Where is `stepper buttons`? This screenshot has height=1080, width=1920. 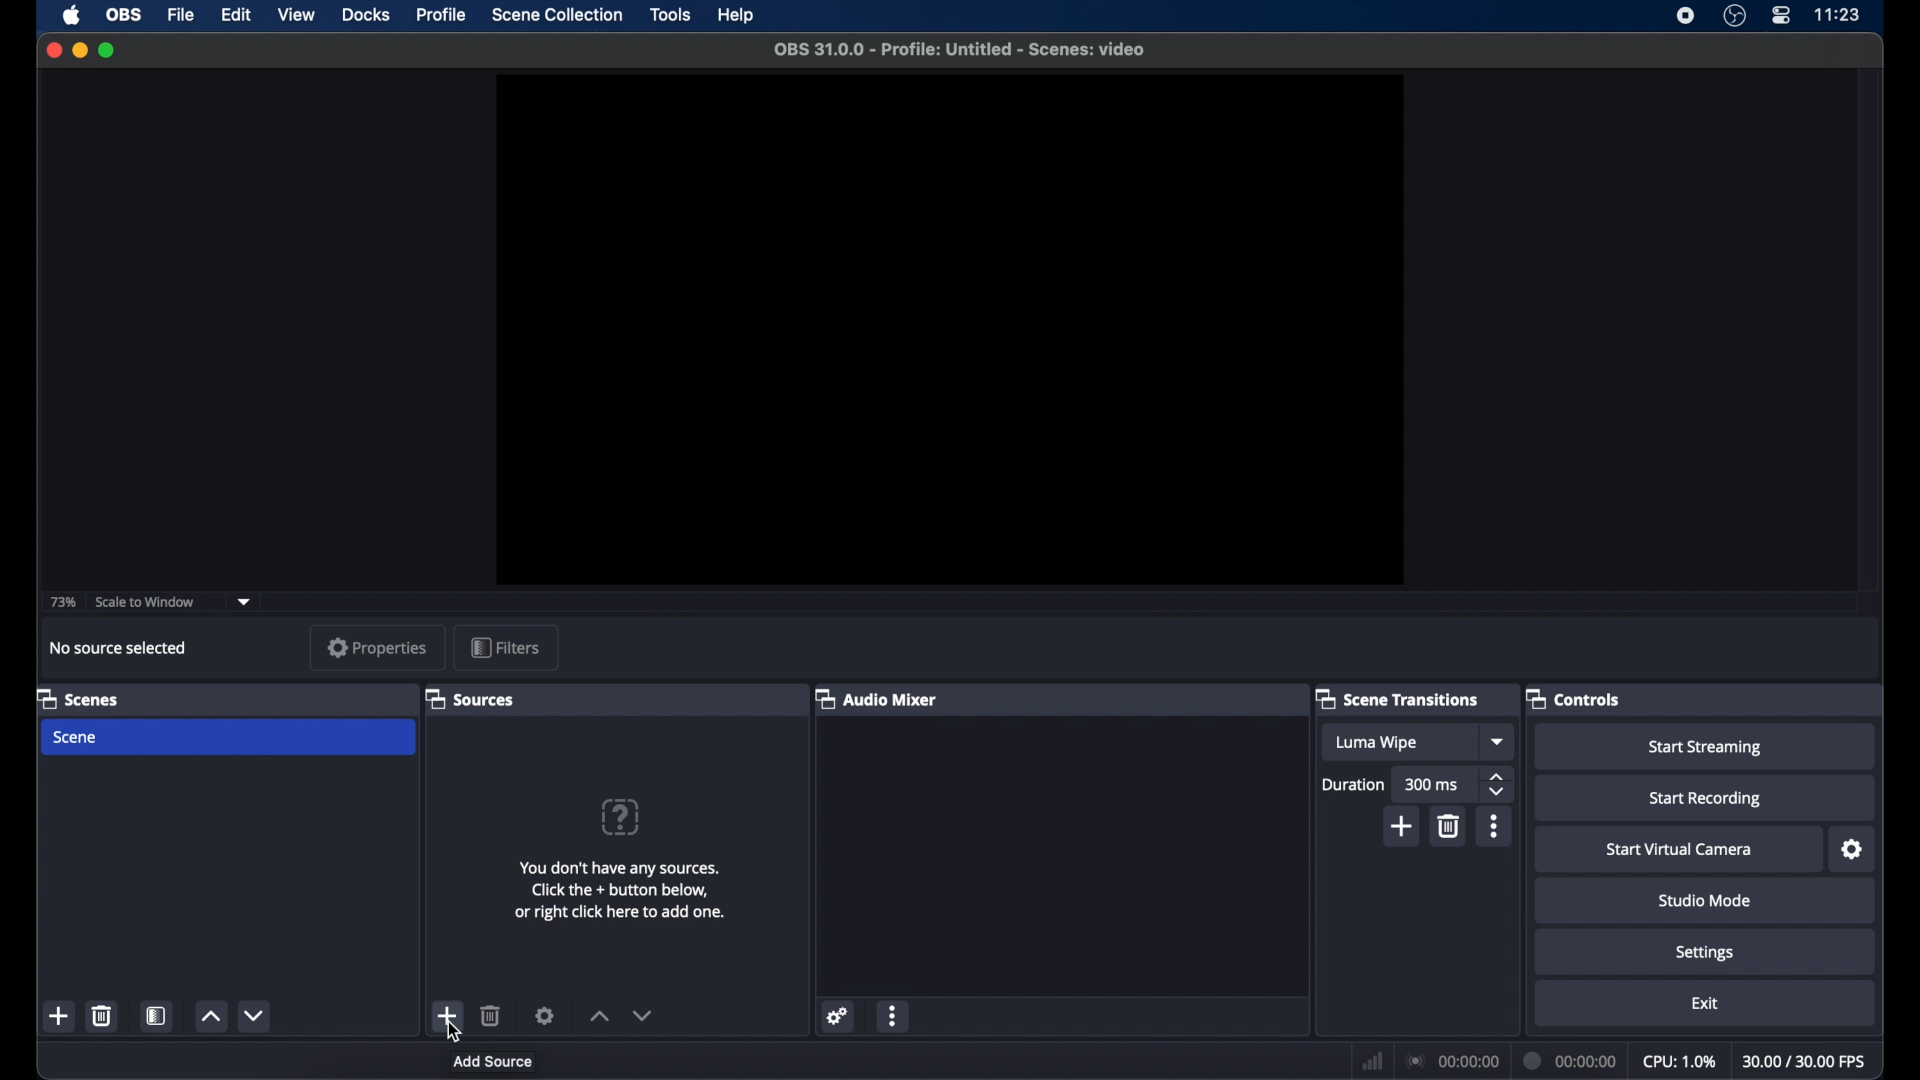 stepper buttons is located at coordinates (1496, 785).